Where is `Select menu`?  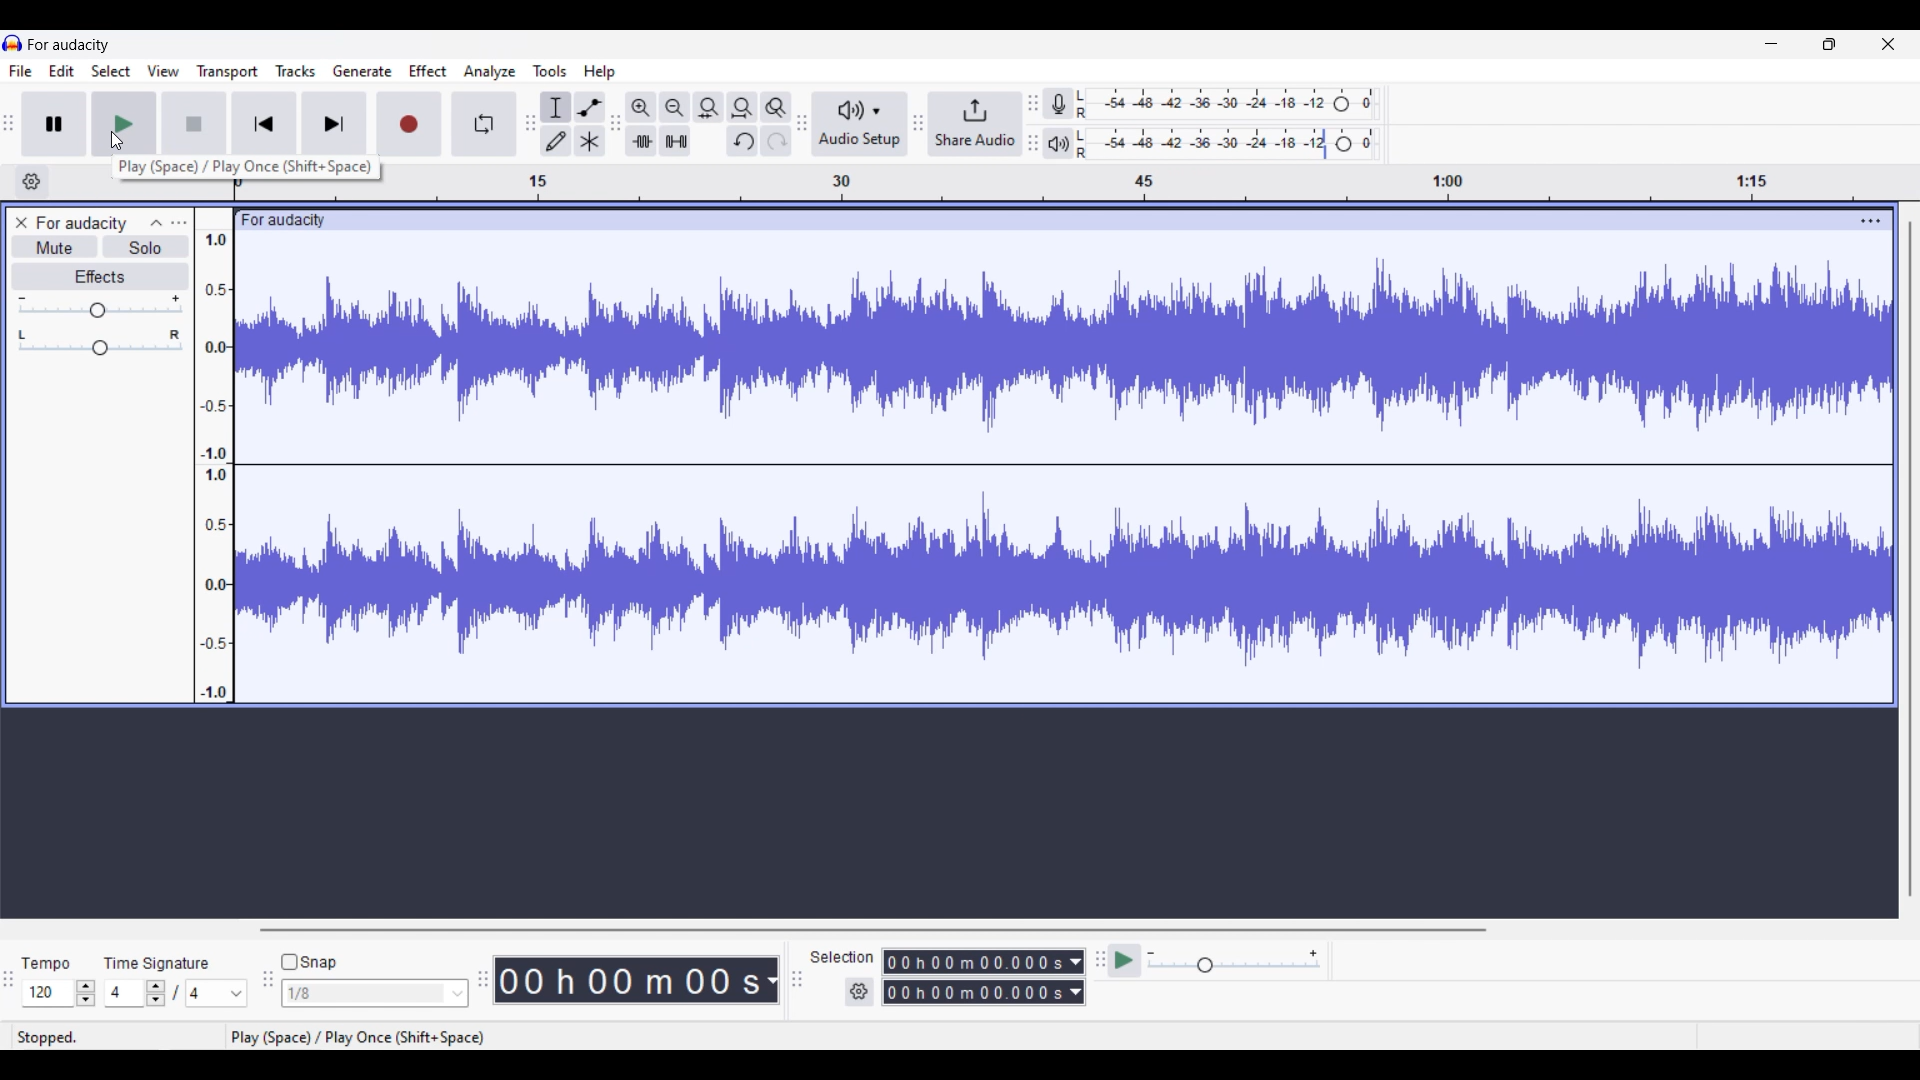
Select menu is located at coordinates (111, 71).